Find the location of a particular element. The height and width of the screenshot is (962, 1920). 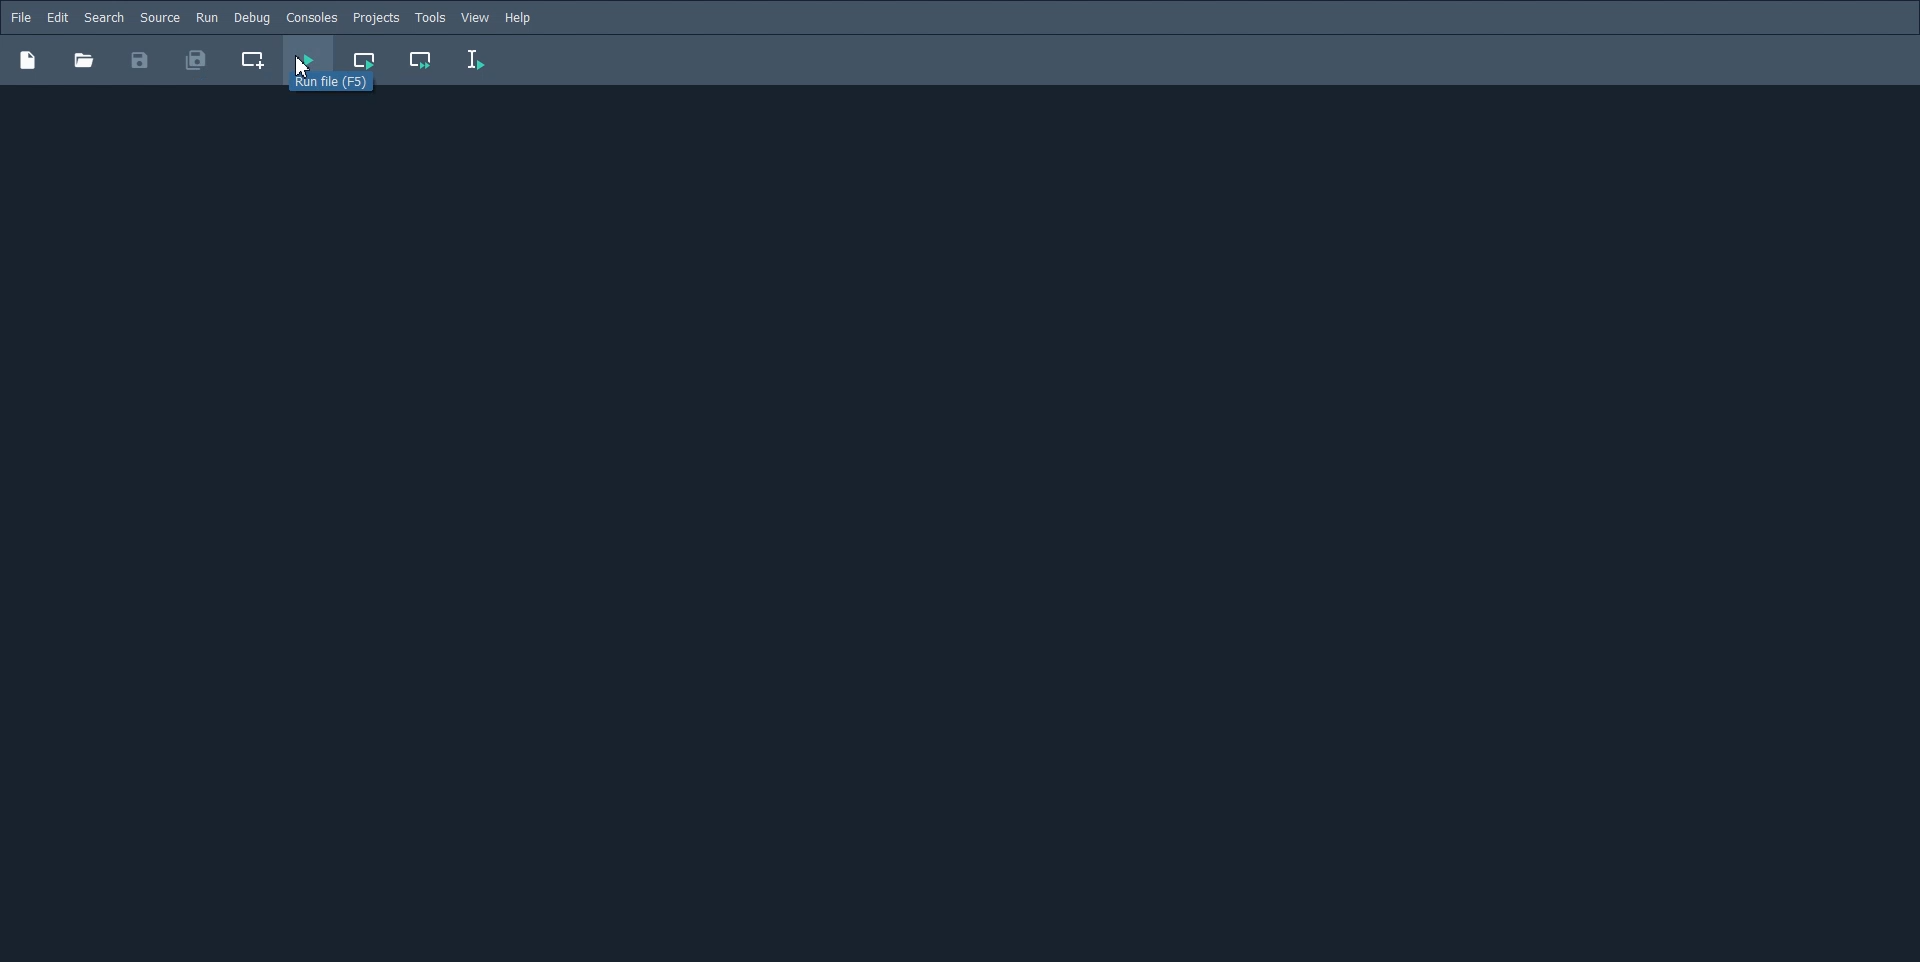

Tools is located at coordinates (430, 18).